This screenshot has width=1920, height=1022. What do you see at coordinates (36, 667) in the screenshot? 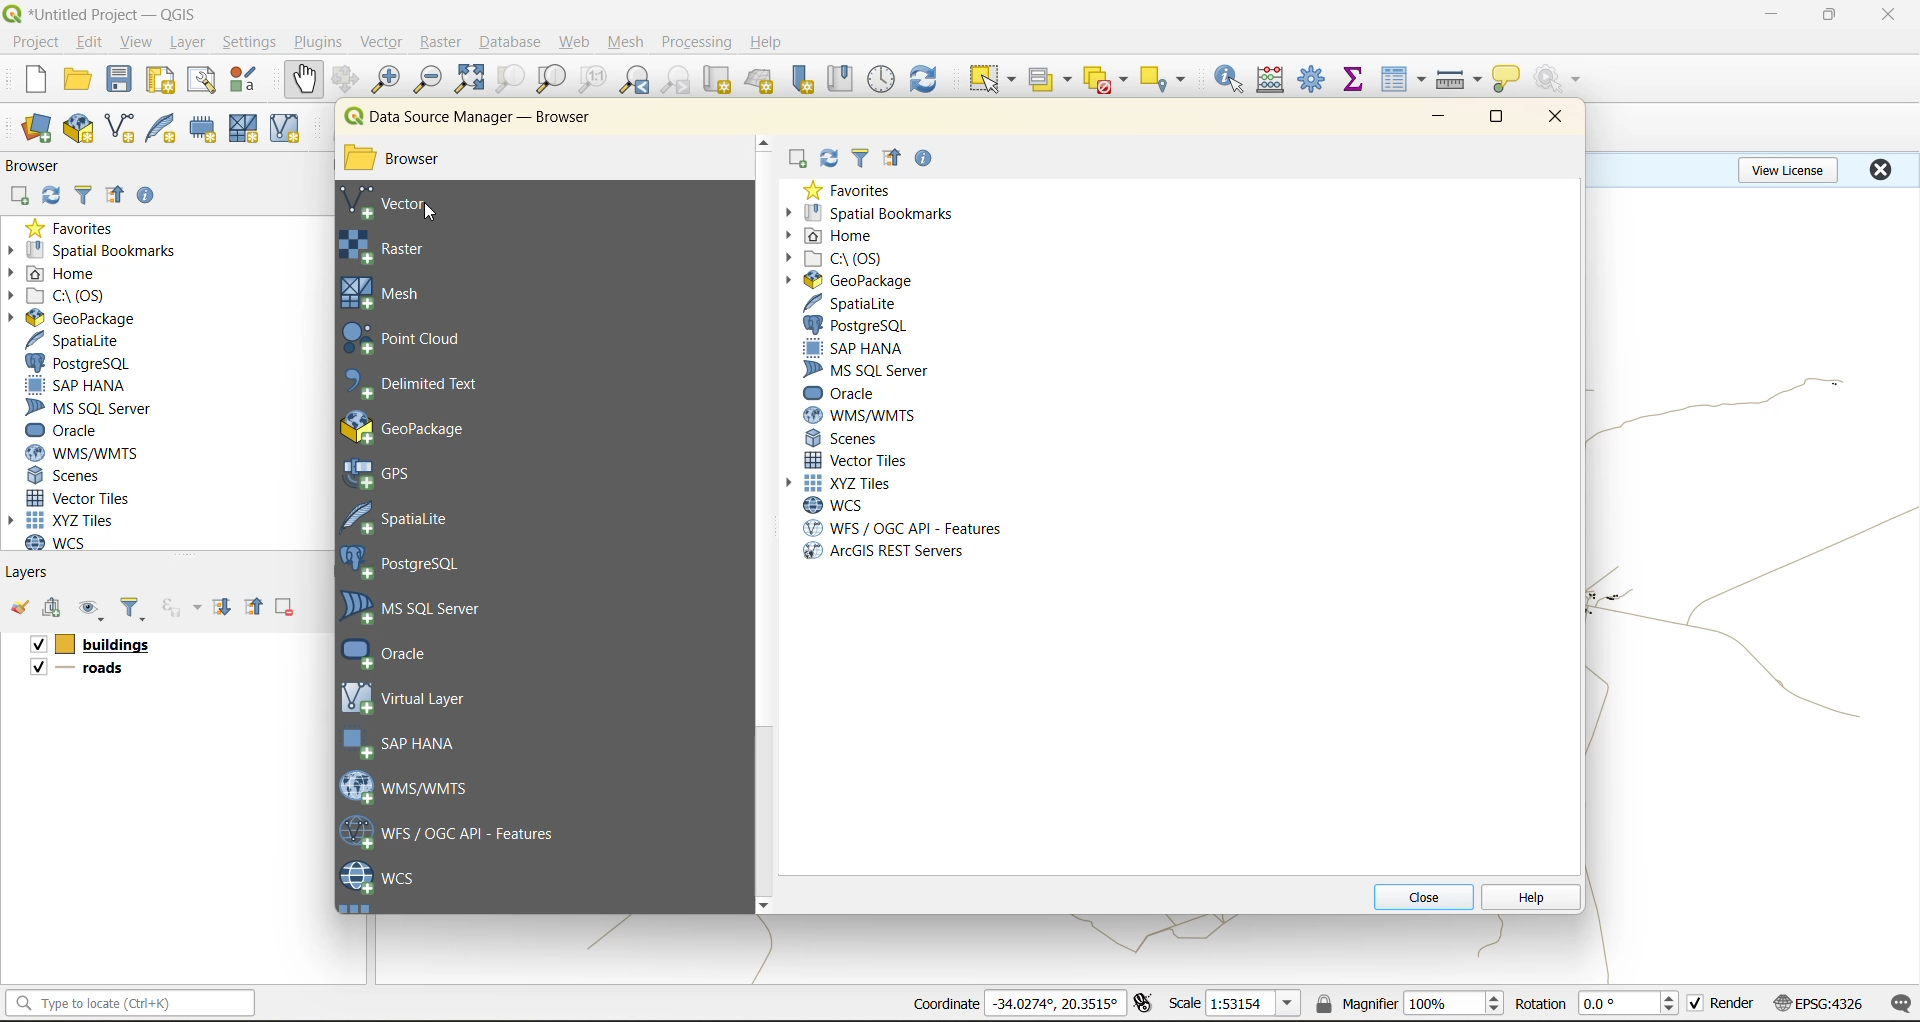
I see `checkbox` at bounding box center [36, 667].